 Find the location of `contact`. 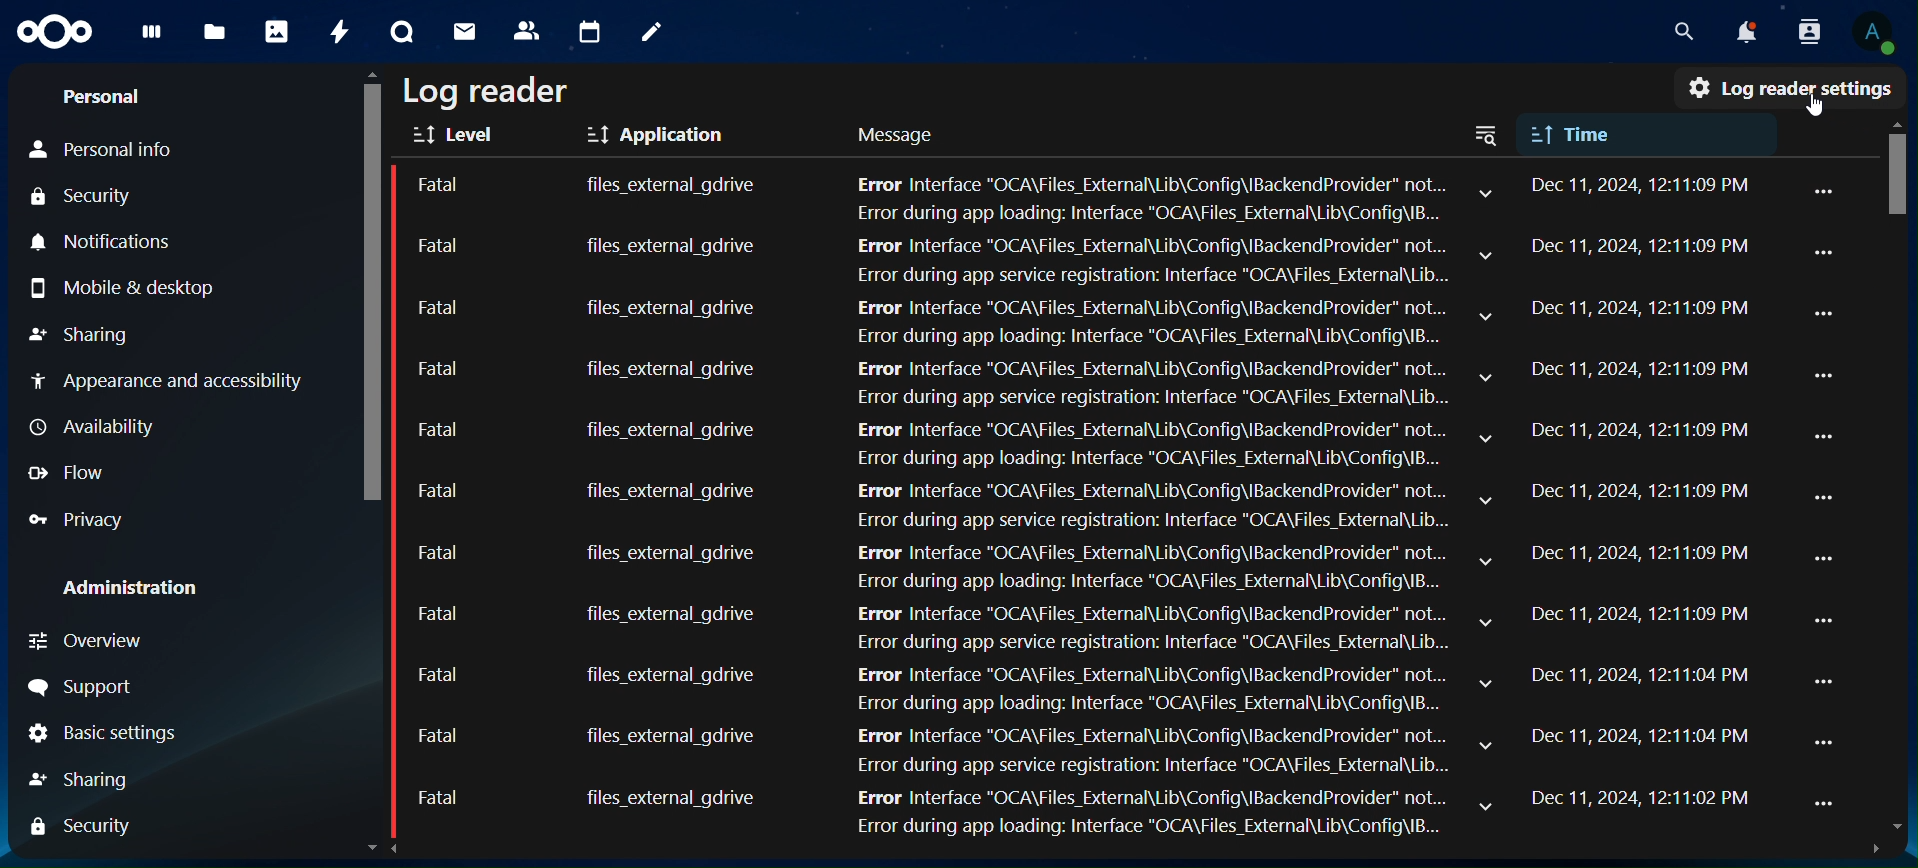

contact is located at coordinates (529, 30).